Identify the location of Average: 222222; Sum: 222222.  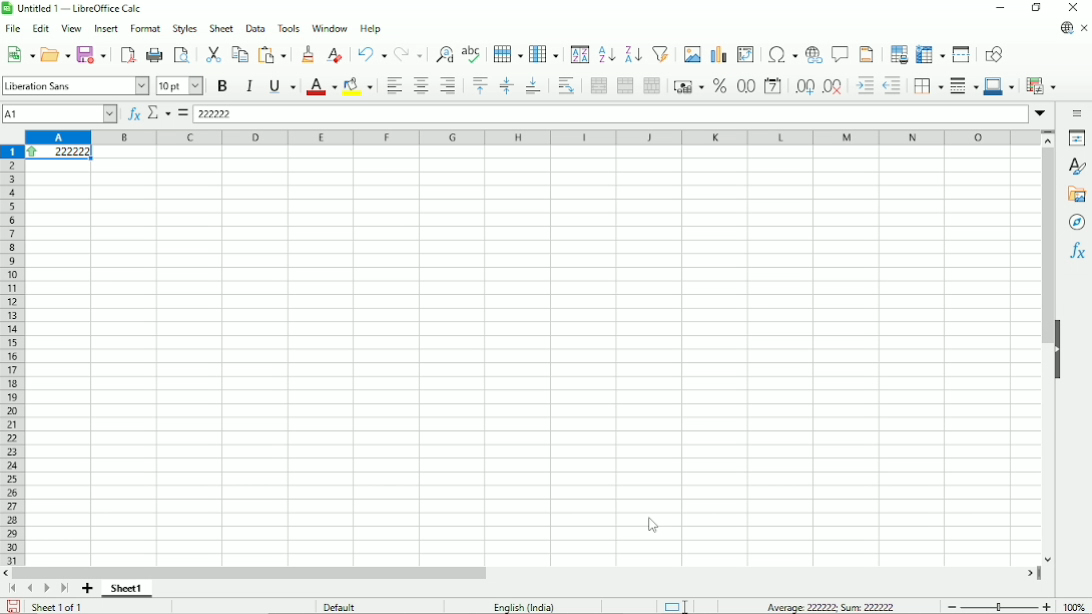
(828, 606).